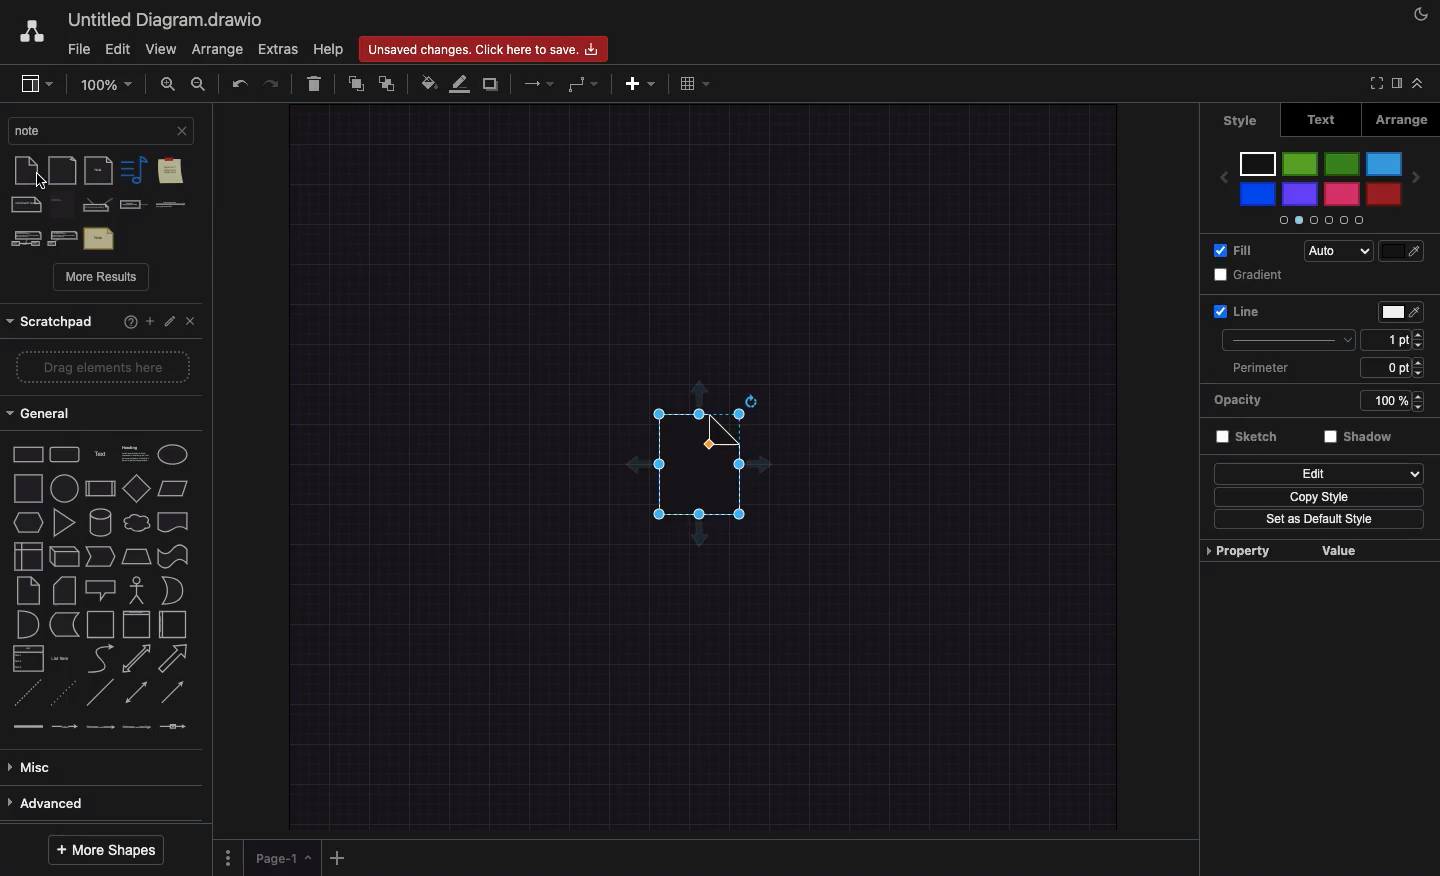  Describe the element at coordinates (1259, 195) in the screenshot. I see `navy blue` at that location.